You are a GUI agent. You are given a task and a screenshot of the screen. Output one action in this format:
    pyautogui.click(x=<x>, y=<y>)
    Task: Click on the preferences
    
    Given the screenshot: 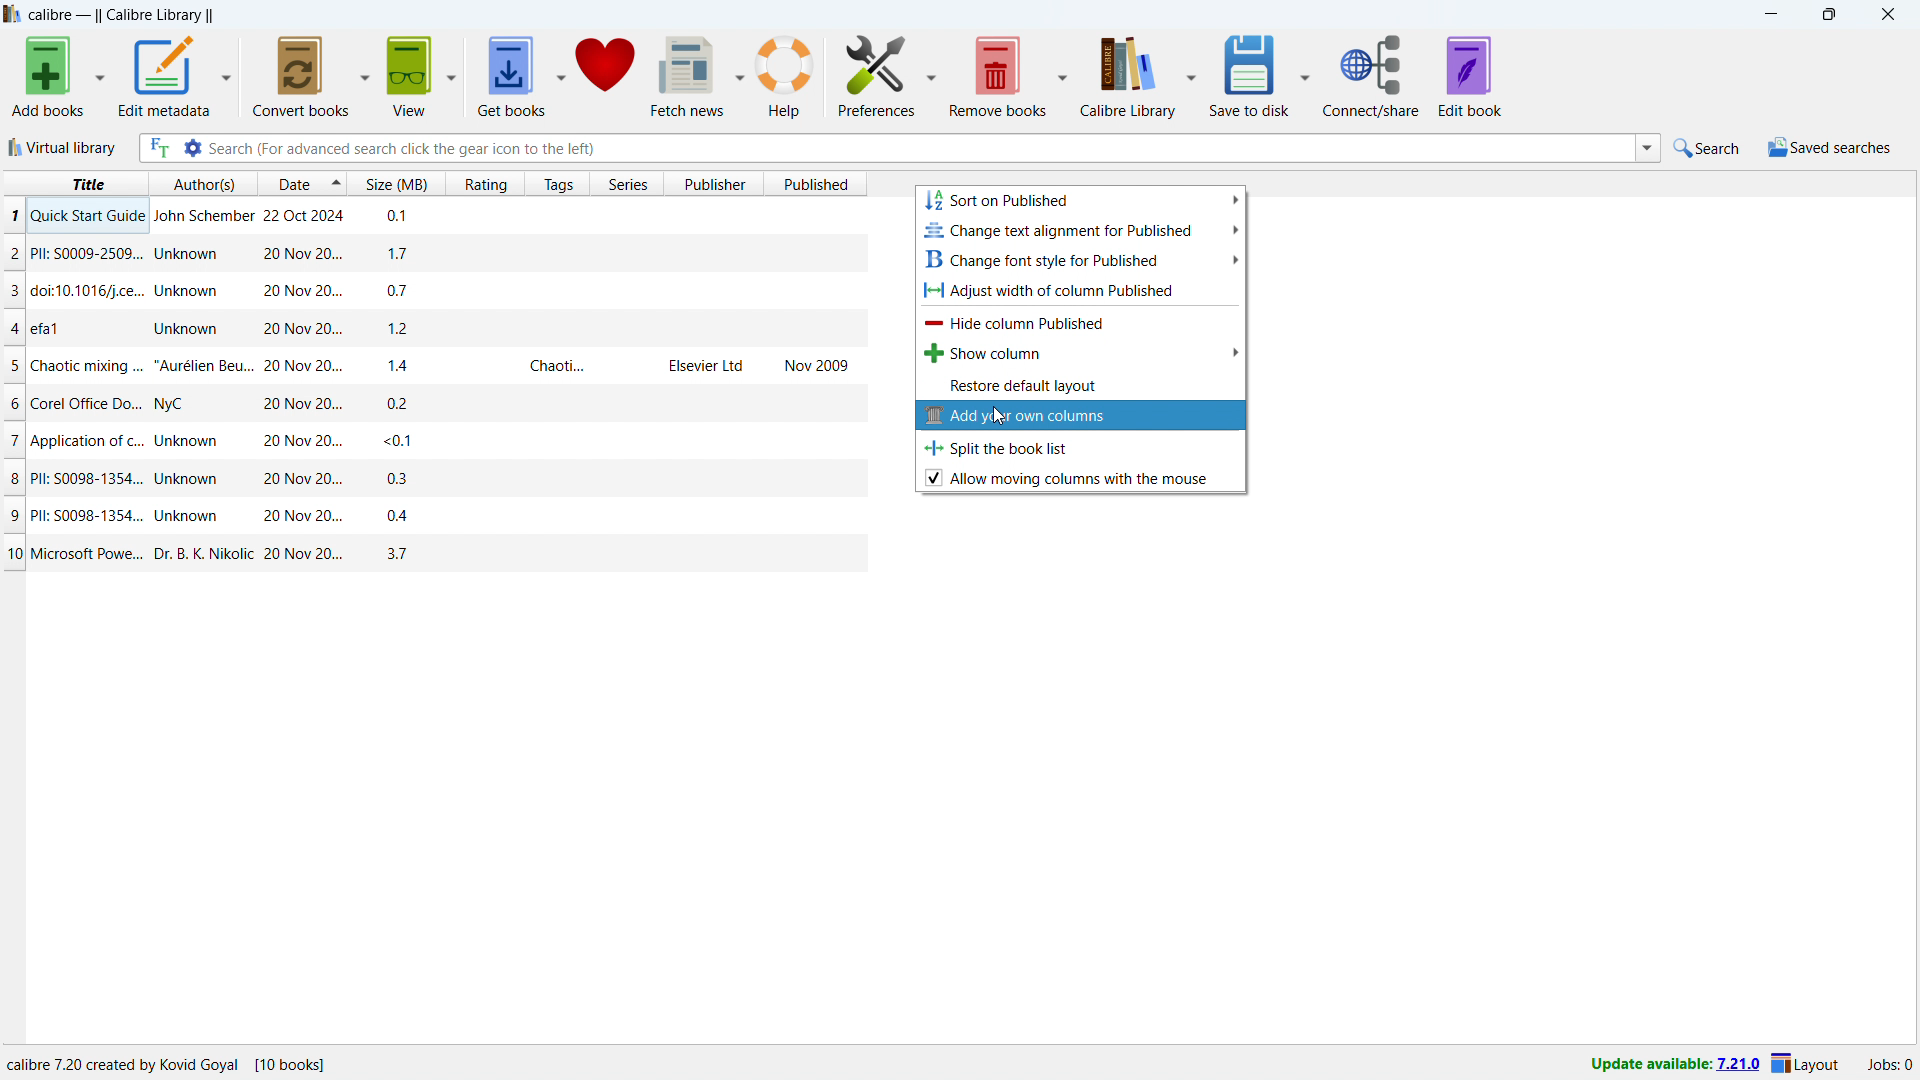 What is the action you would take?
    pyautogui.click(x=875, y=75)
    